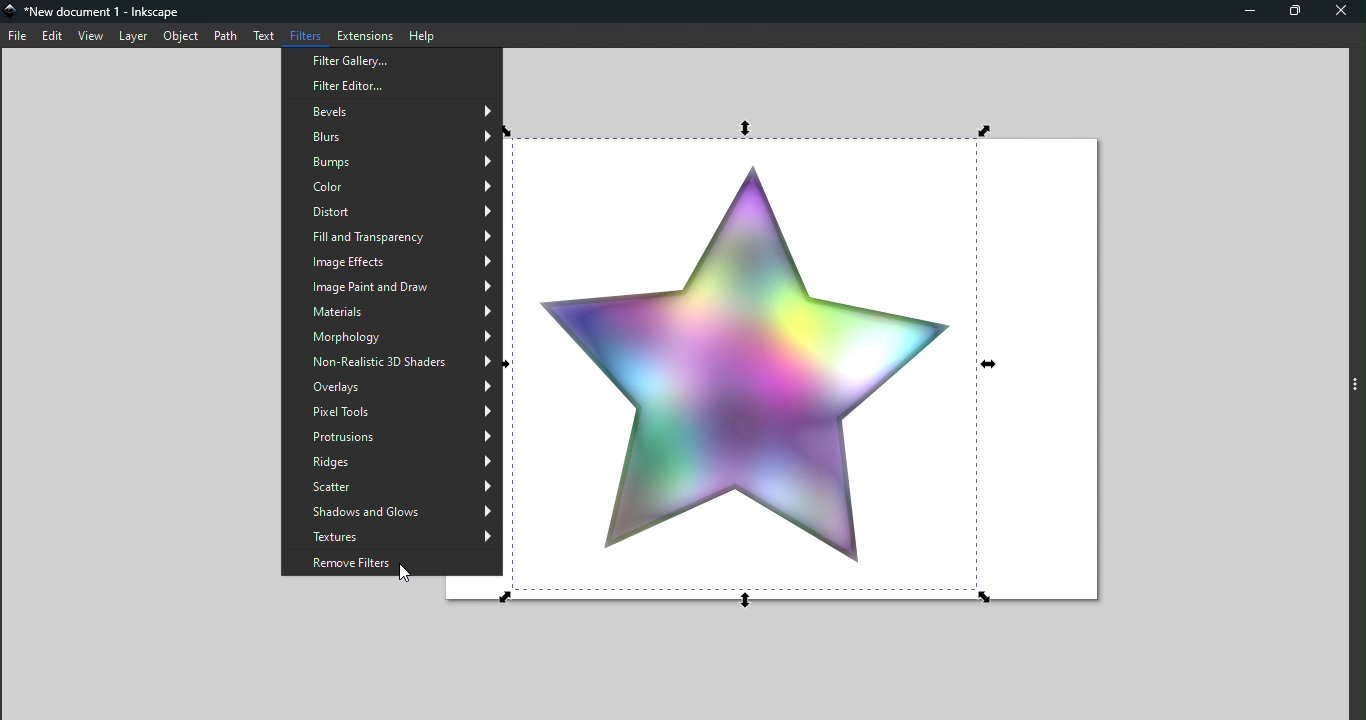  Describe the element at coordinates (393, 462) in the screenshot. I see `Ridges` at that location.